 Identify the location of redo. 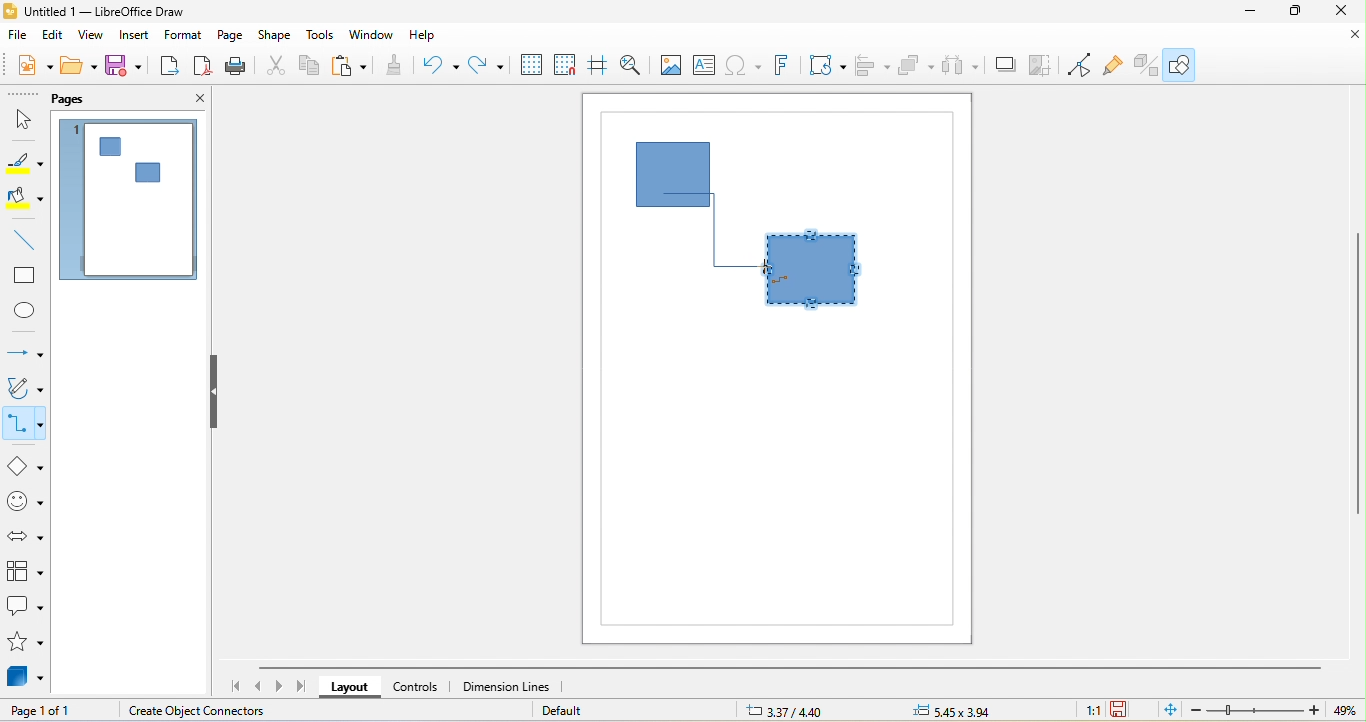
(487, 67).